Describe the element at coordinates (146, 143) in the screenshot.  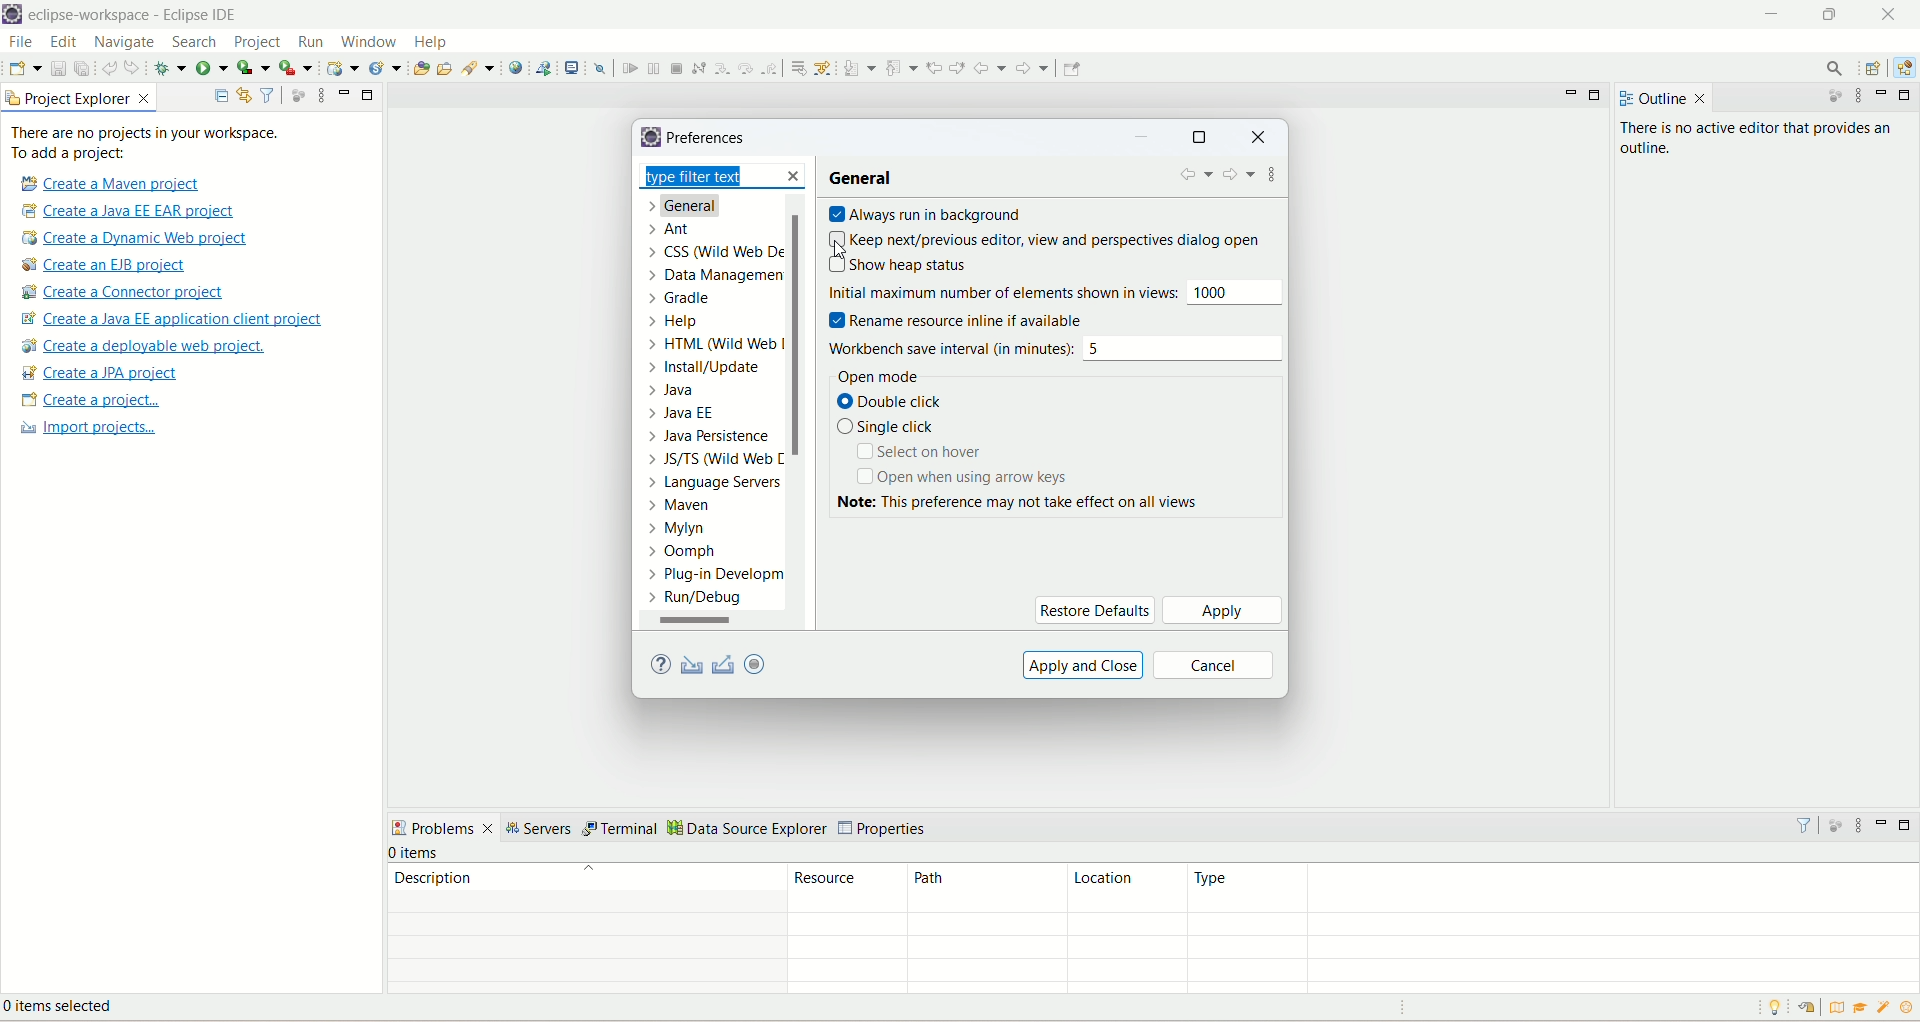
I see `There are no projects in your workspace. To add a project:` at that location.